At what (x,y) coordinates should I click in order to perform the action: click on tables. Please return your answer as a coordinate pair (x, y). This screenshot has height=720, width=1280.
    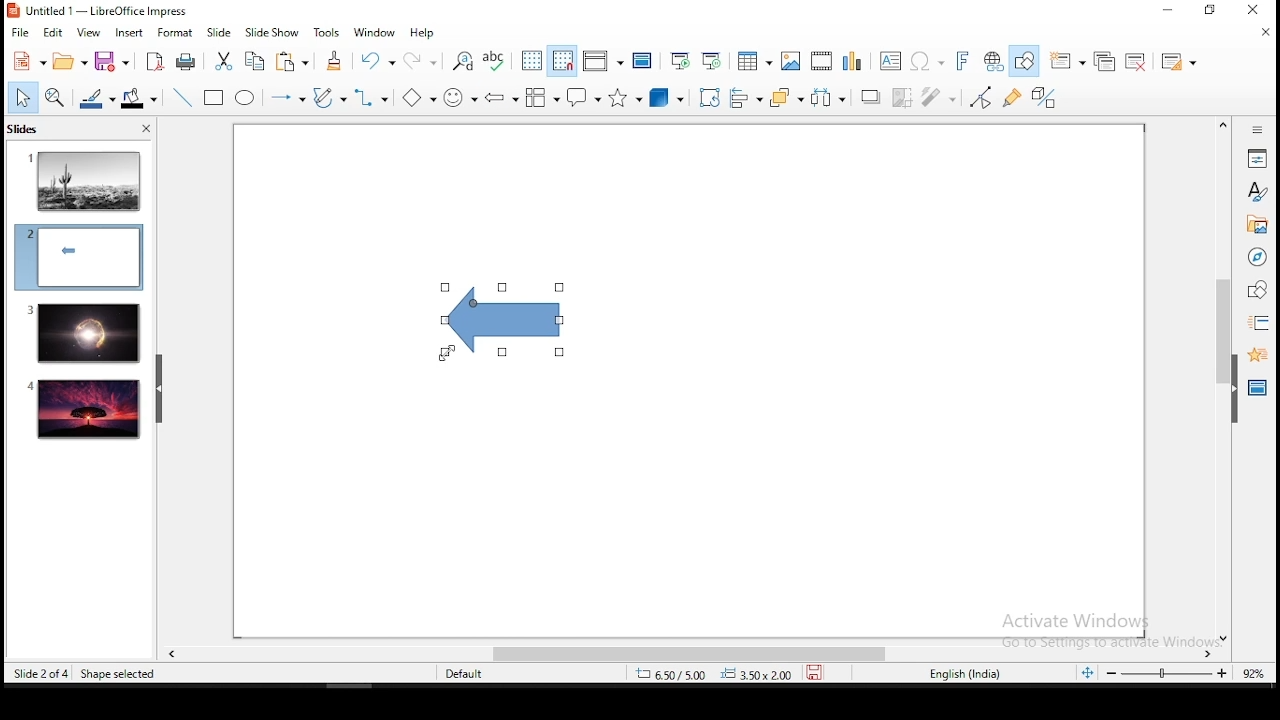
    Looking at the image, I should click on (752, 60).